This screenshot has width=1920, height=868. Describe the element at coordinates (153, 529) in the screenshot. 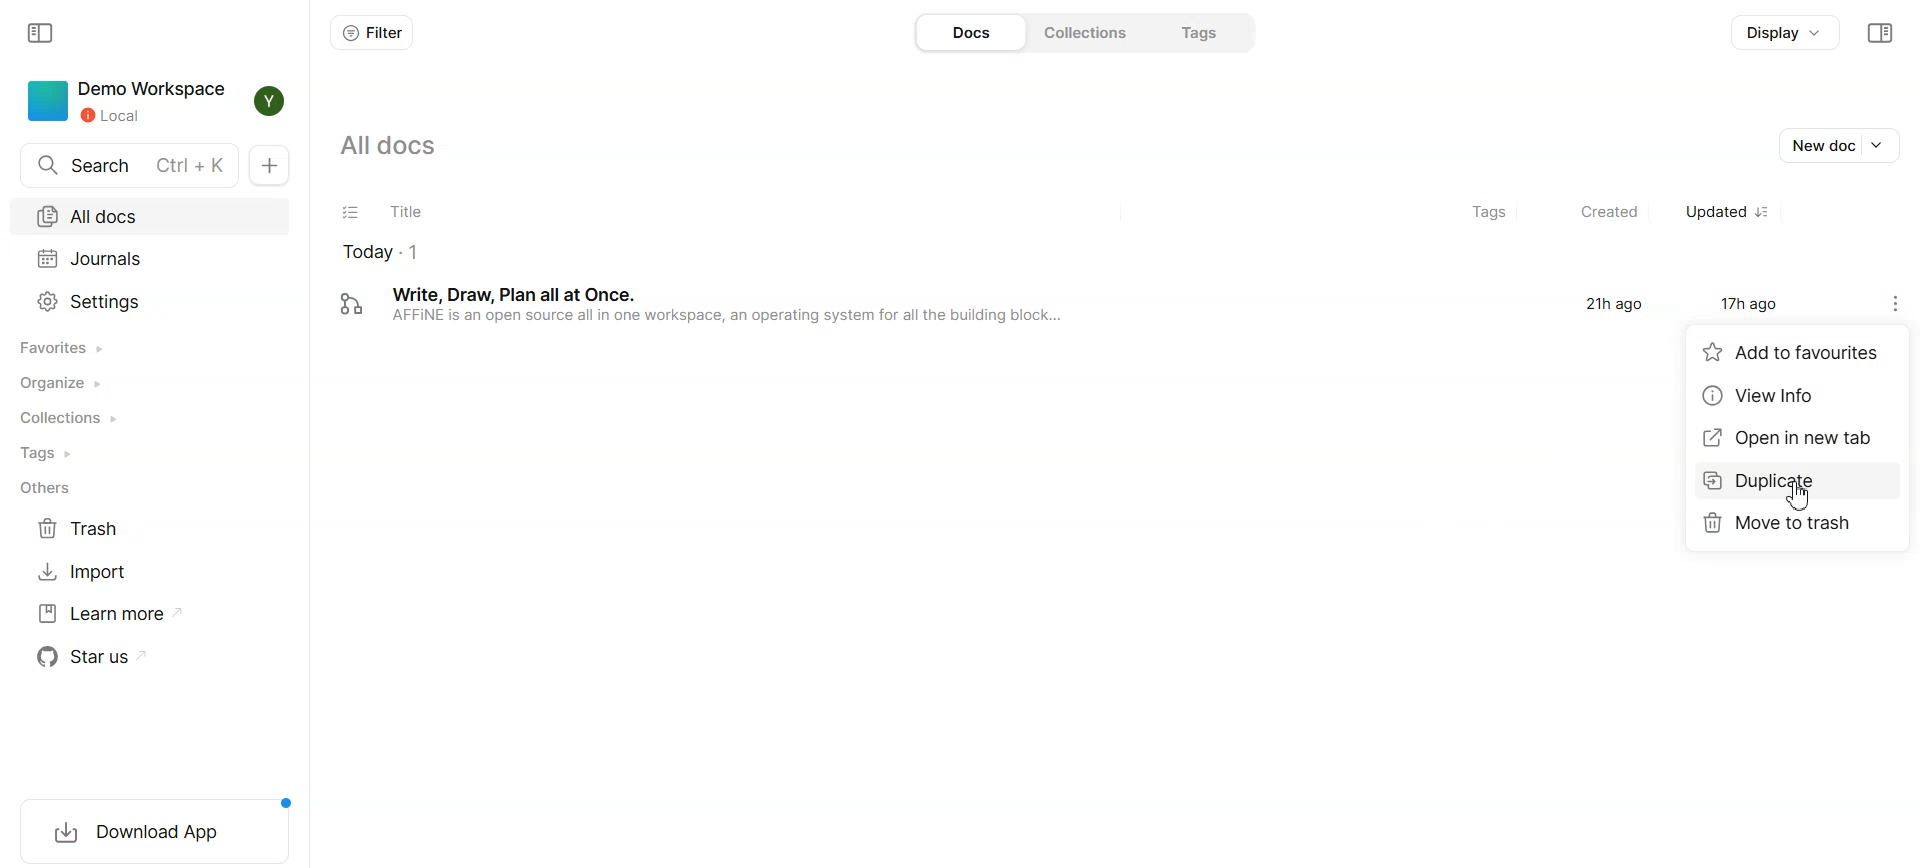

I see `Trash` at that location.